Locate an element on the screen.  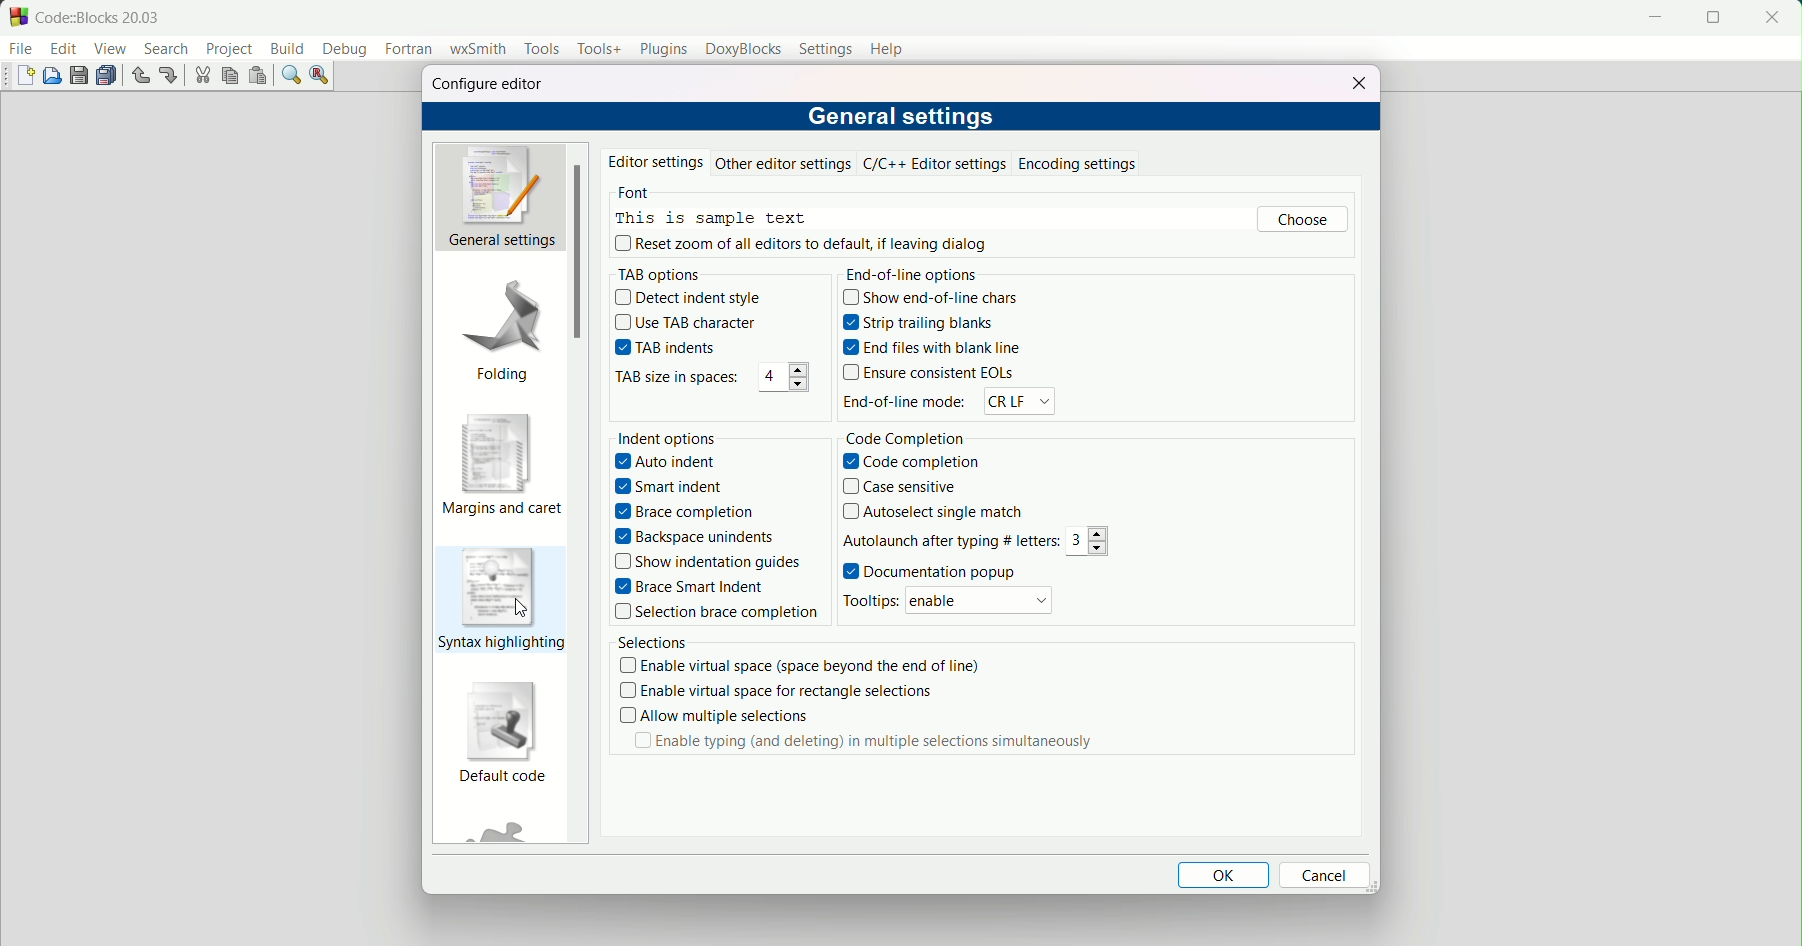
close is located at coordinates (1772, 18).